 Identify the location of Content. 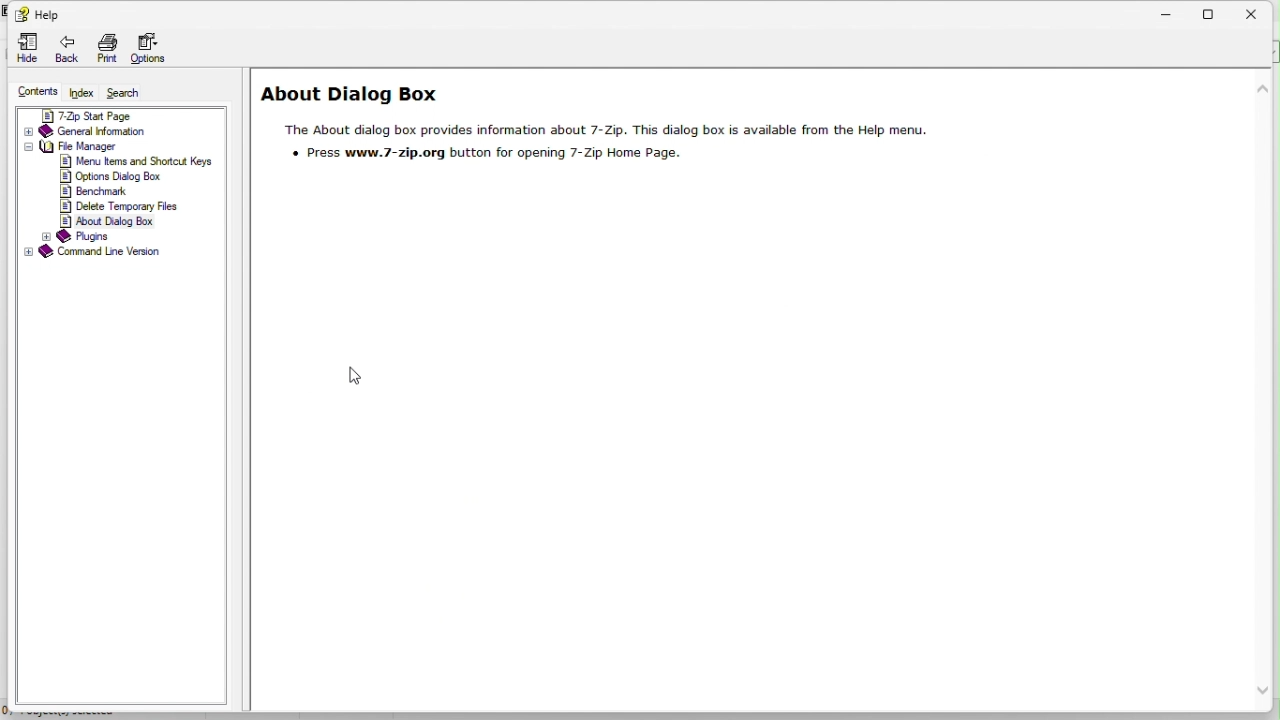
(29, 91).